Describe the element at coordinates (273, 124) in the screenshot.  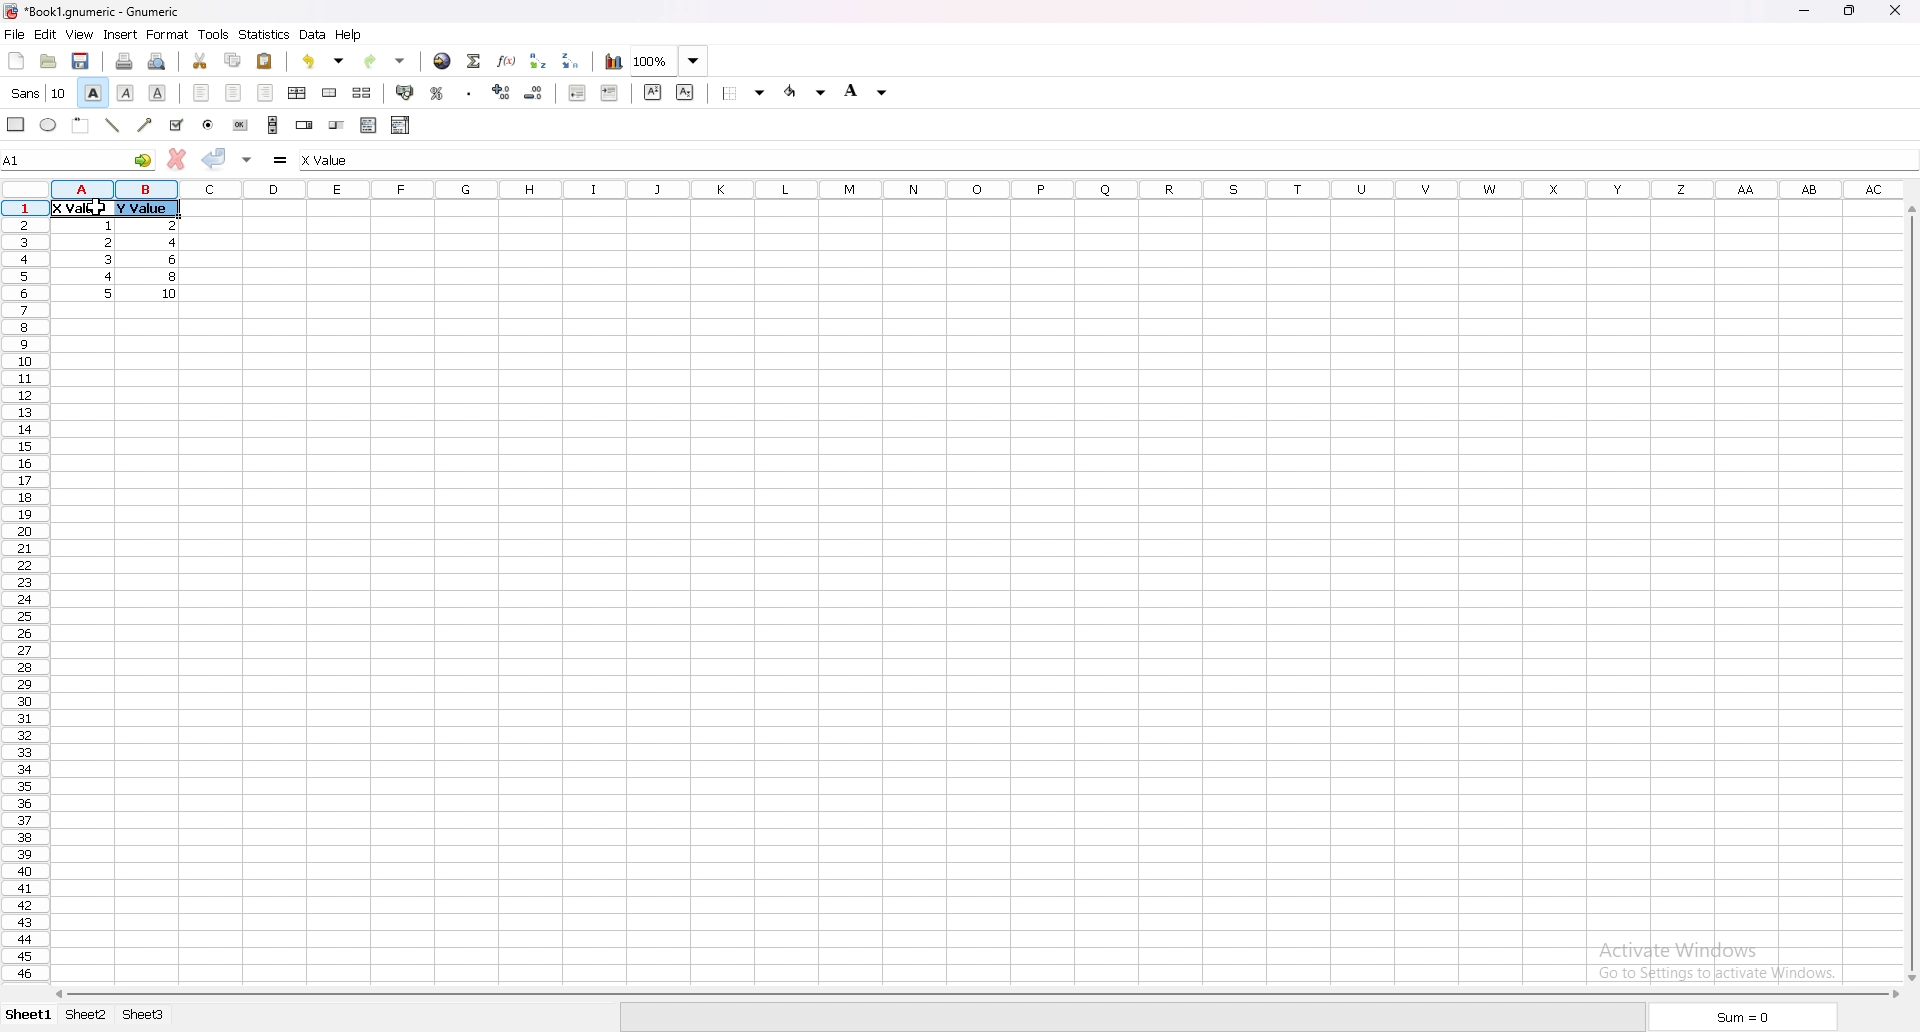
I see `scroll bar` at that location.